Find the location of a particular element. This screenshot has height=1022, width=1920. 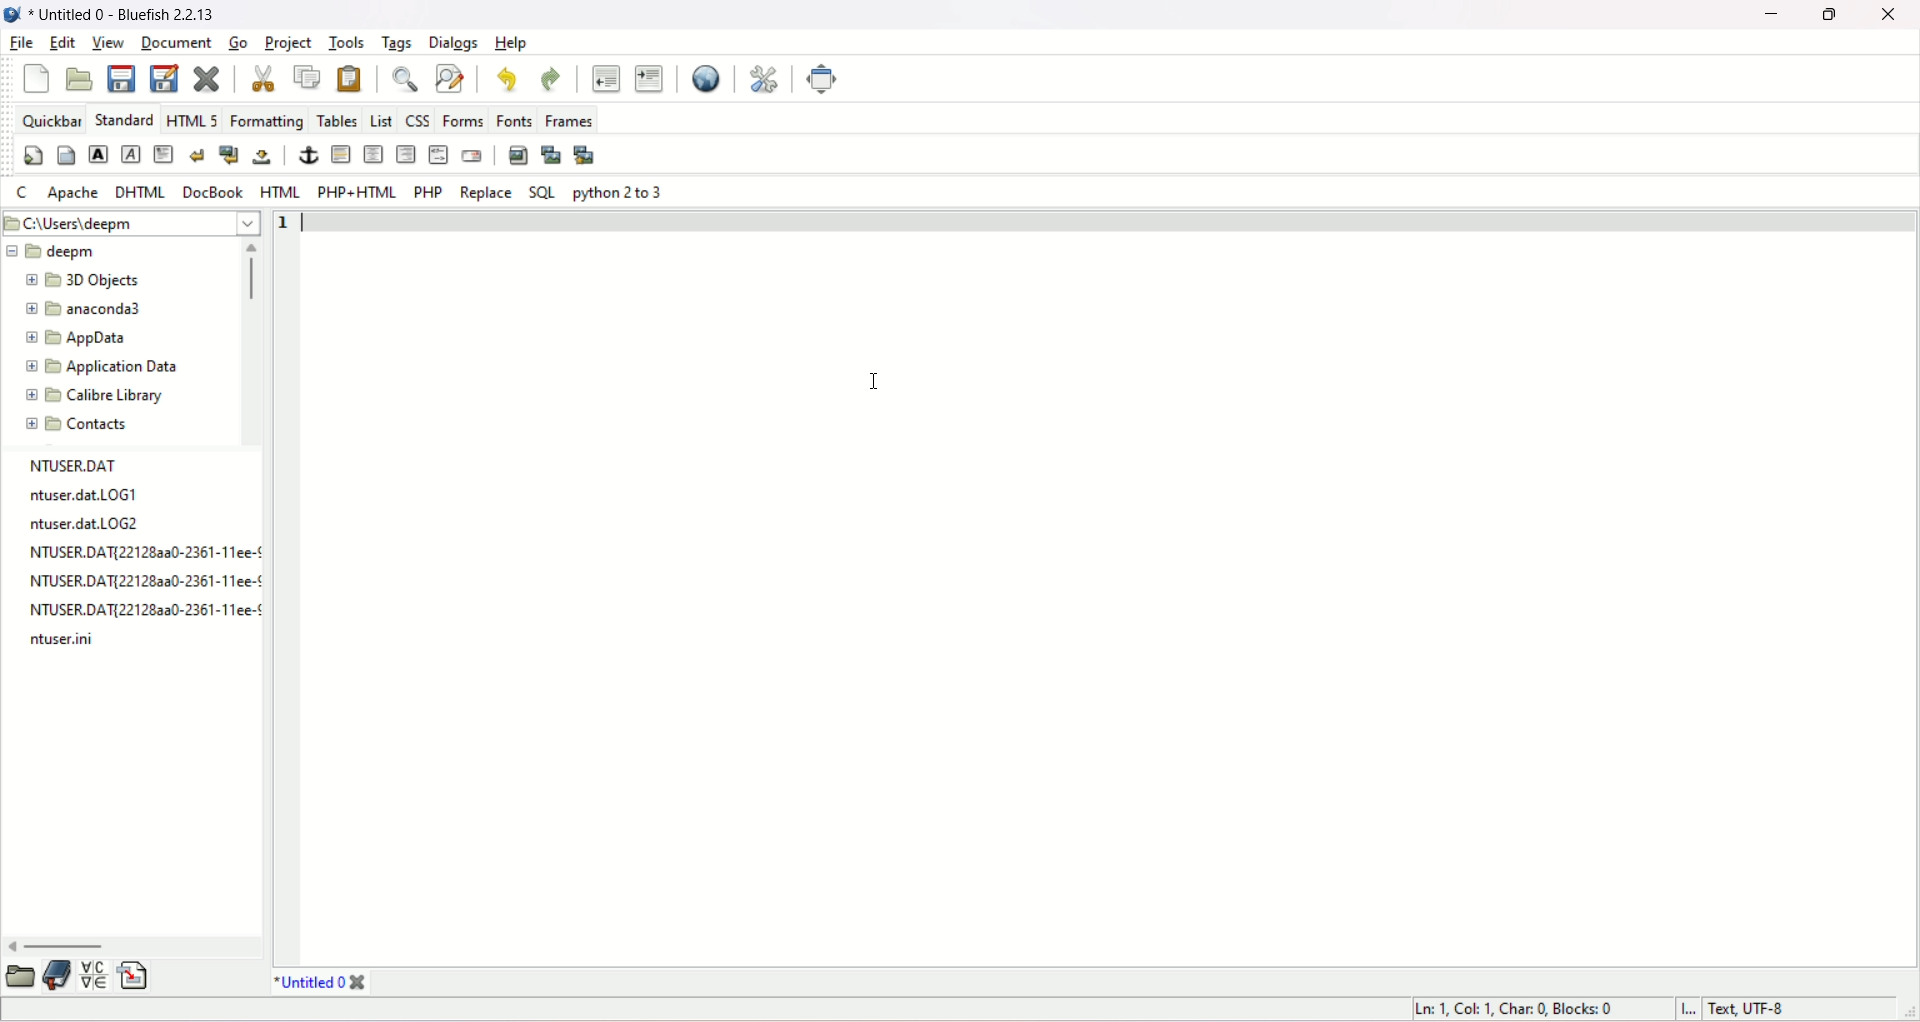

char map is located at coordinates (93, 974).